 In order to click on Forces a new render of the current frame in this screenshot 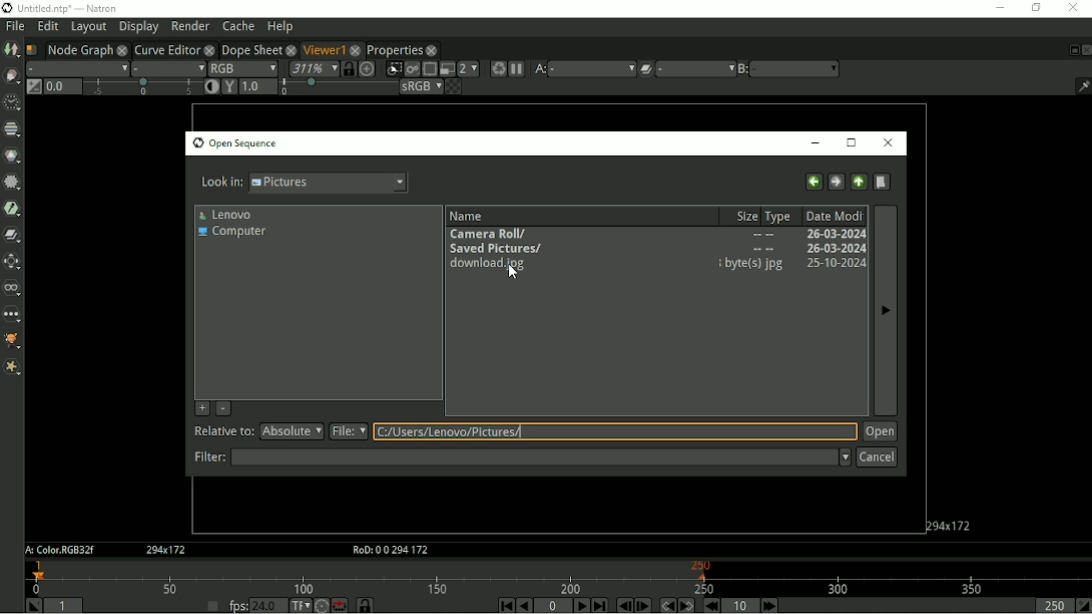, I will do `click(497, 68)`.